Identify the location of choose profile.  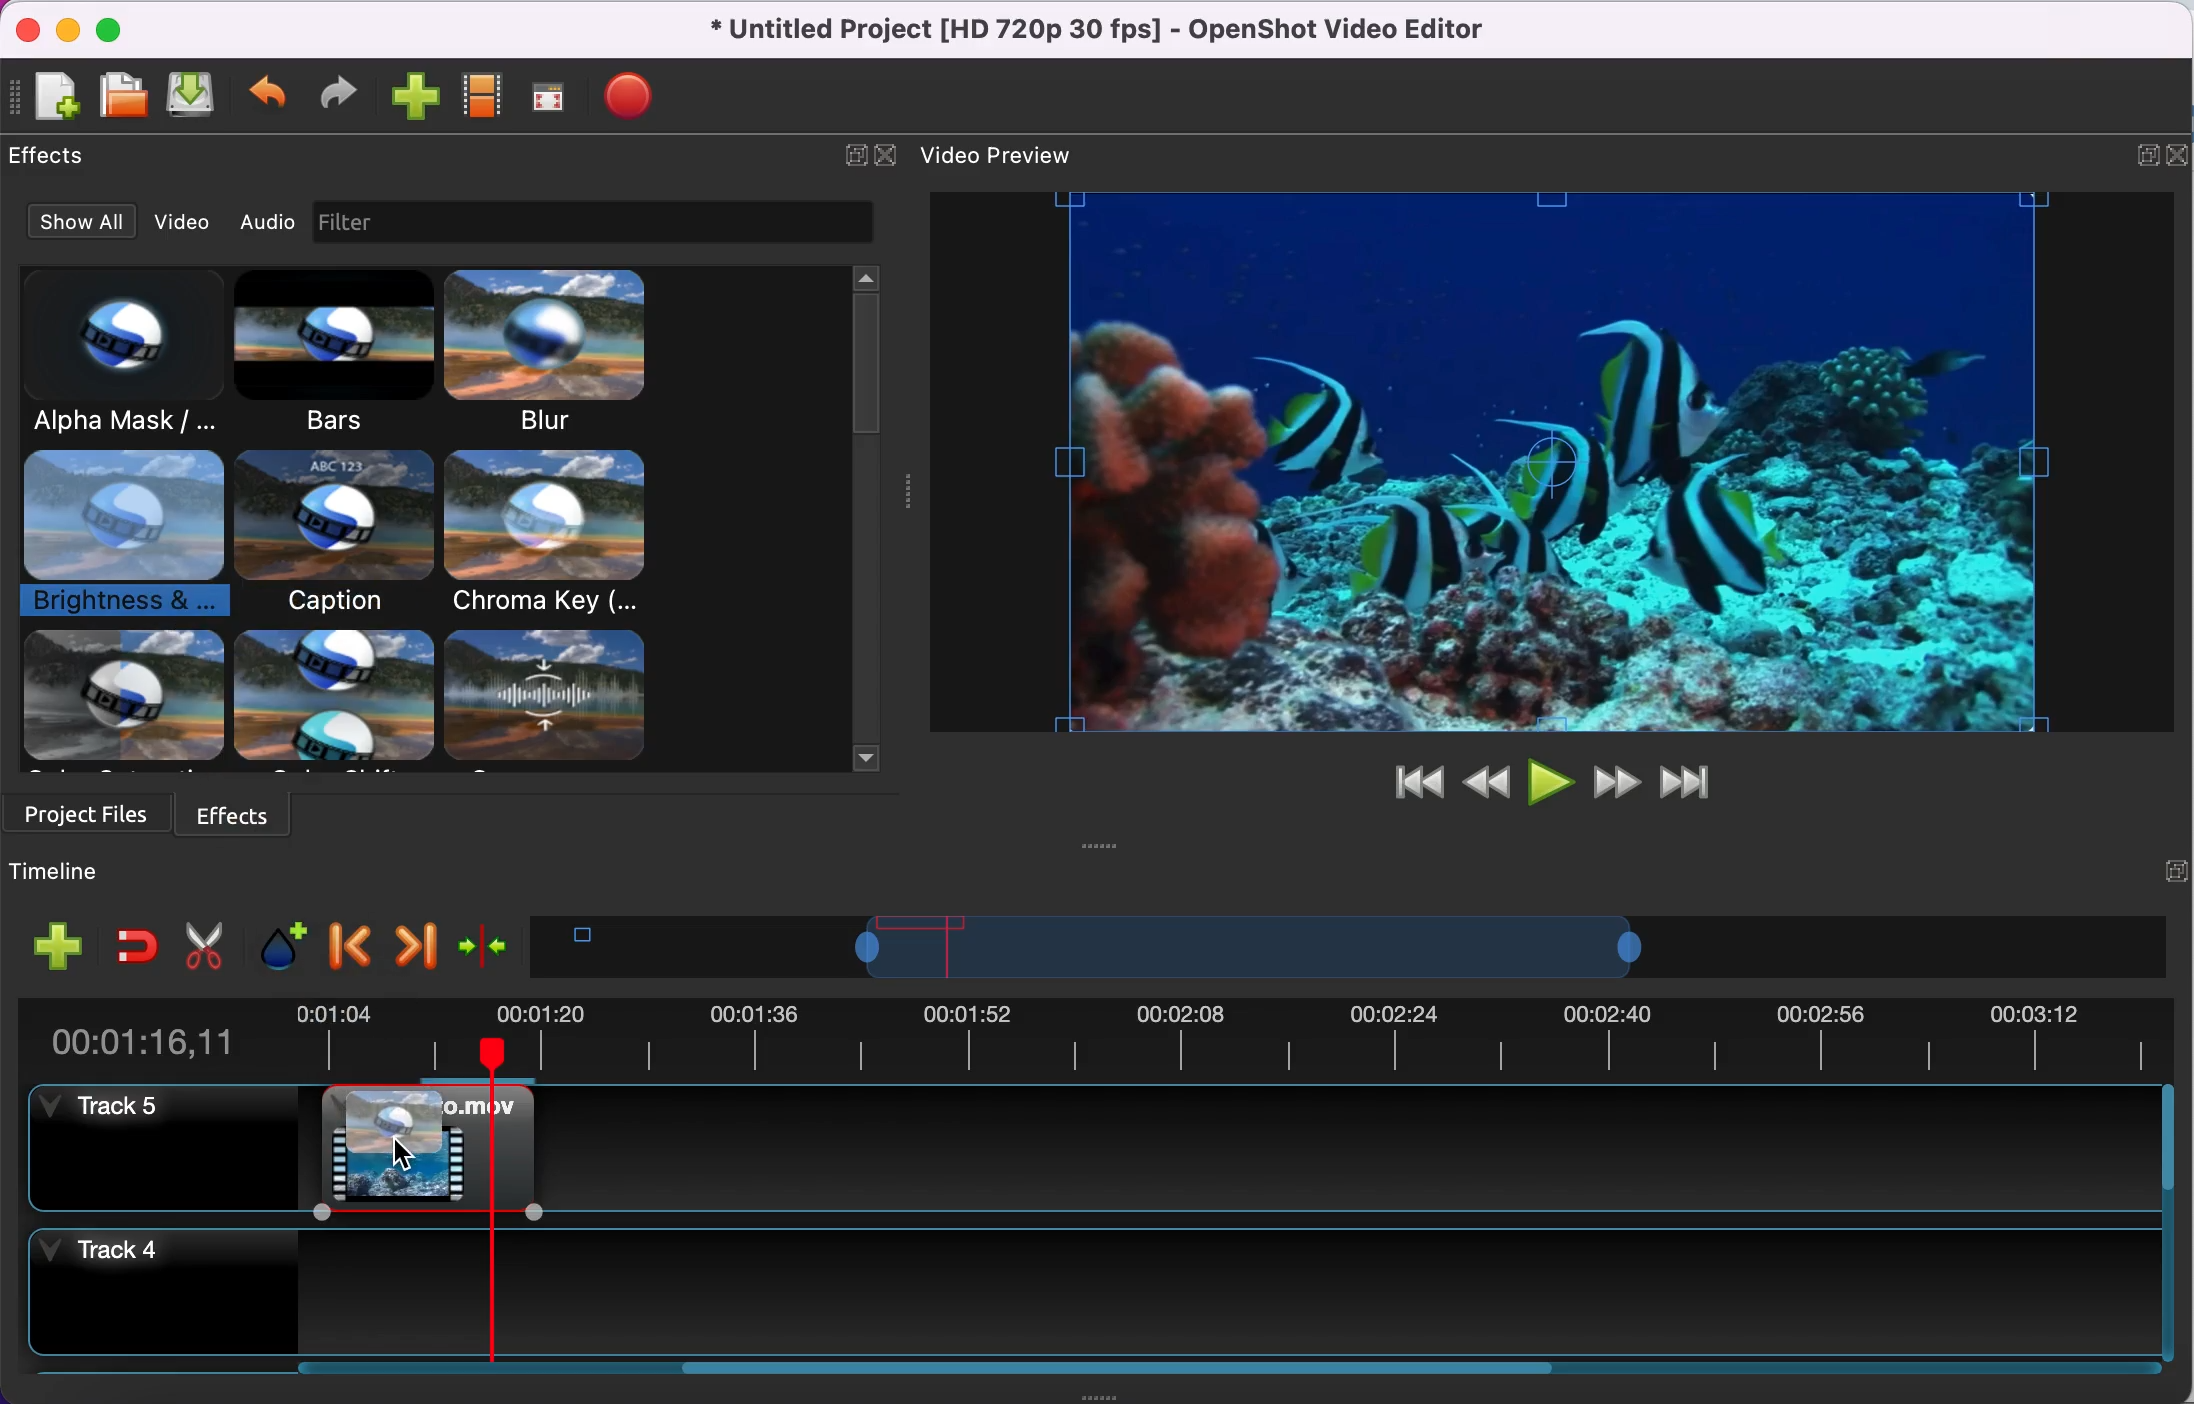
(481, 97).